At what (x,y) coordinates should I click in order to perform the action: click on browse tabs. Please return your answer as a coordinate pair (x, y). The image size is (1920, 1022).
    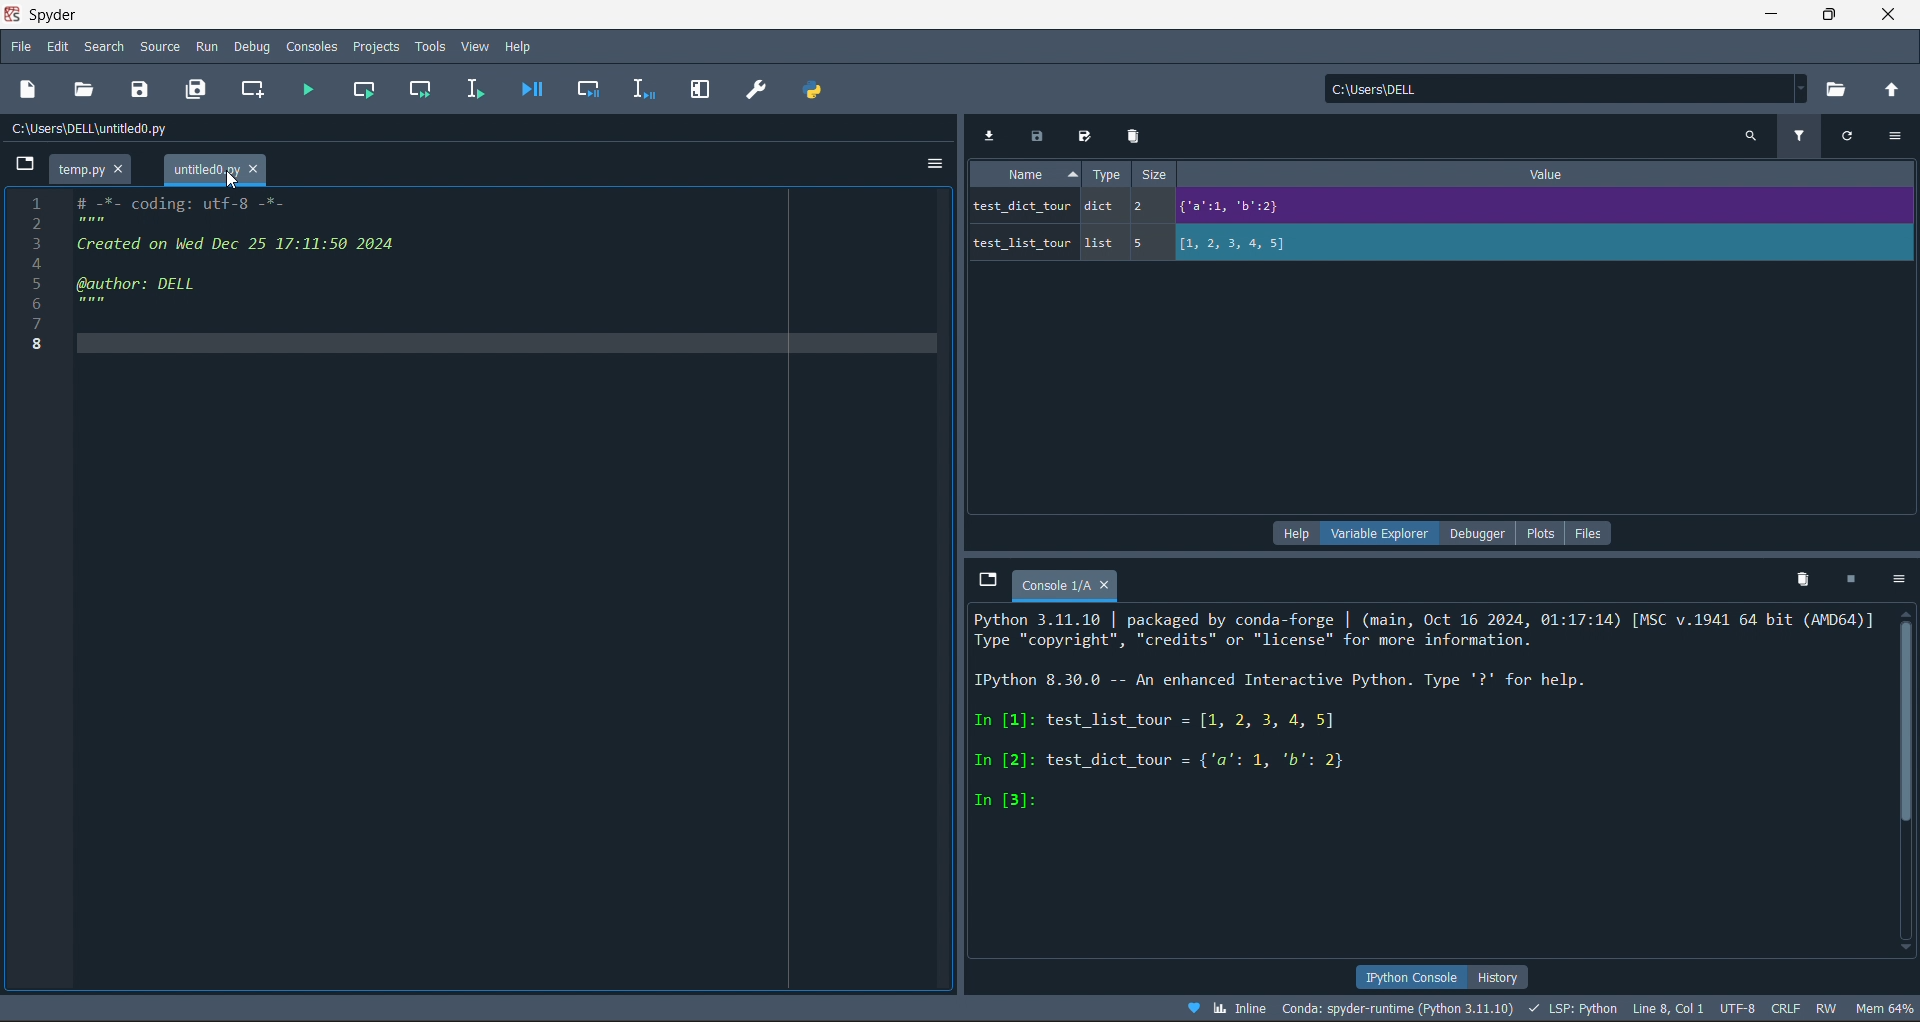
    Looking at the image, I should click on (21, 161).